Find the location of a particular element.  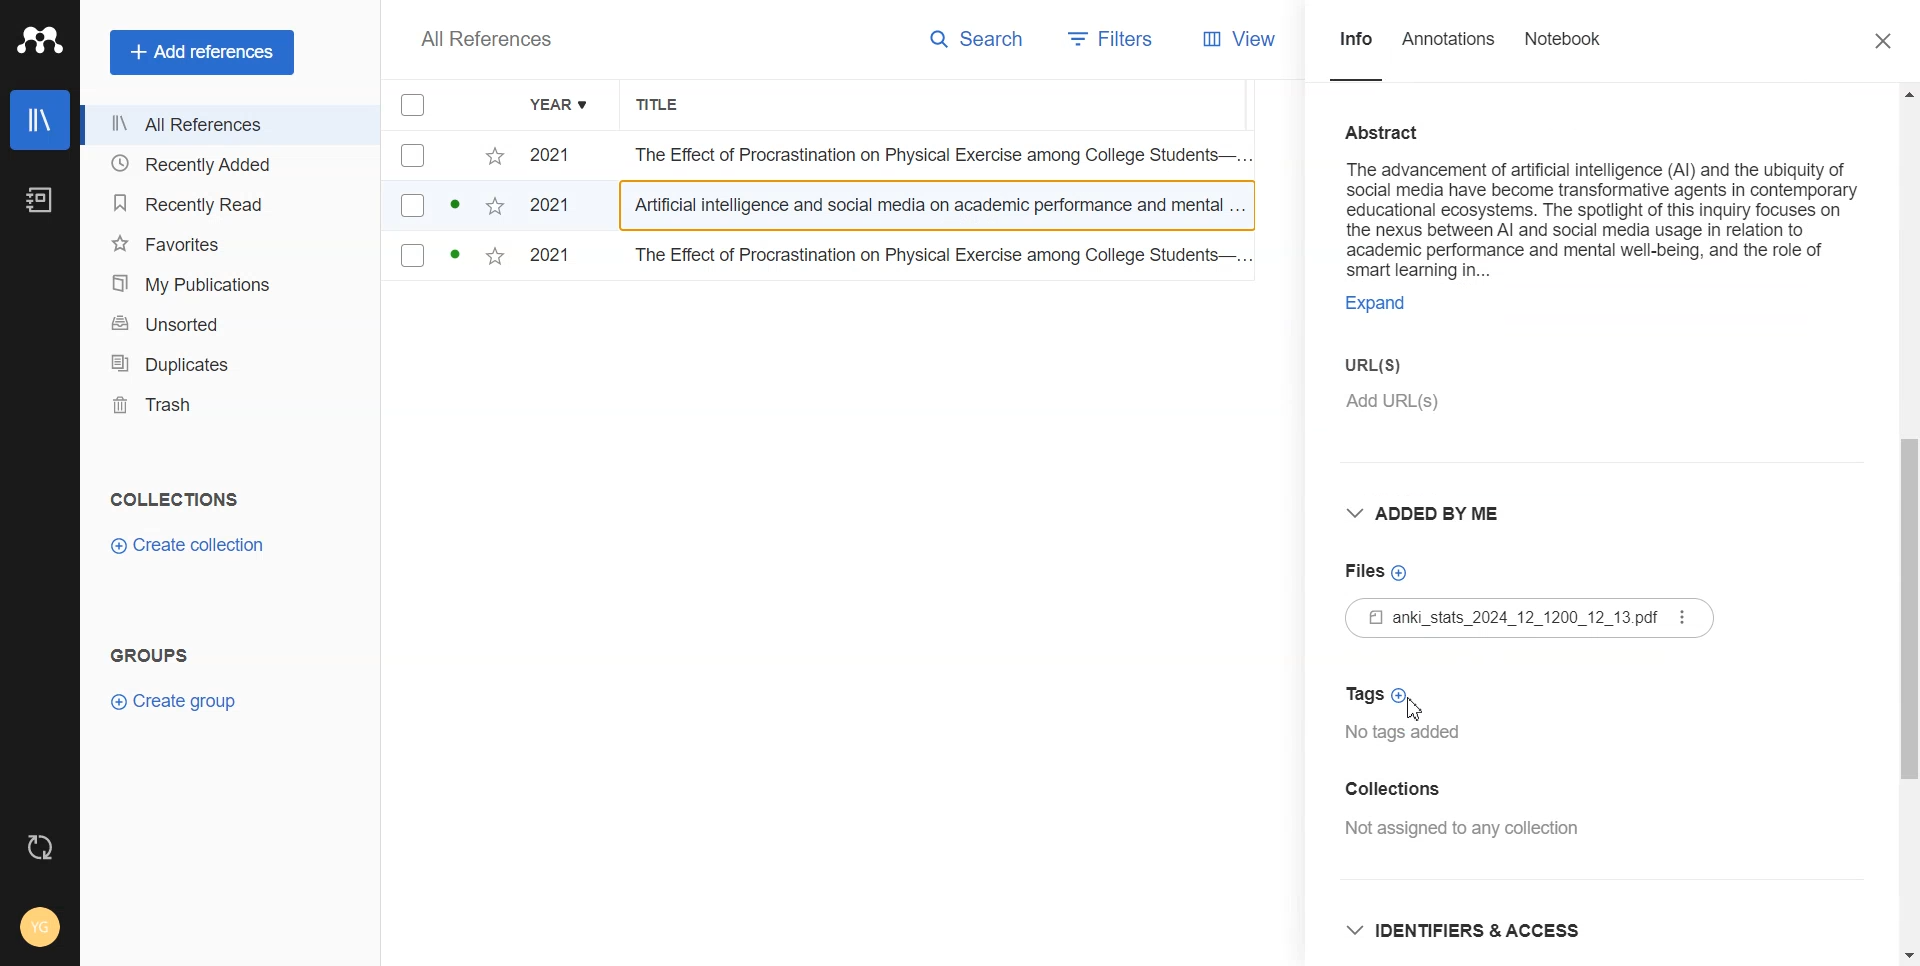

View is located at coordinates (1249, 40).